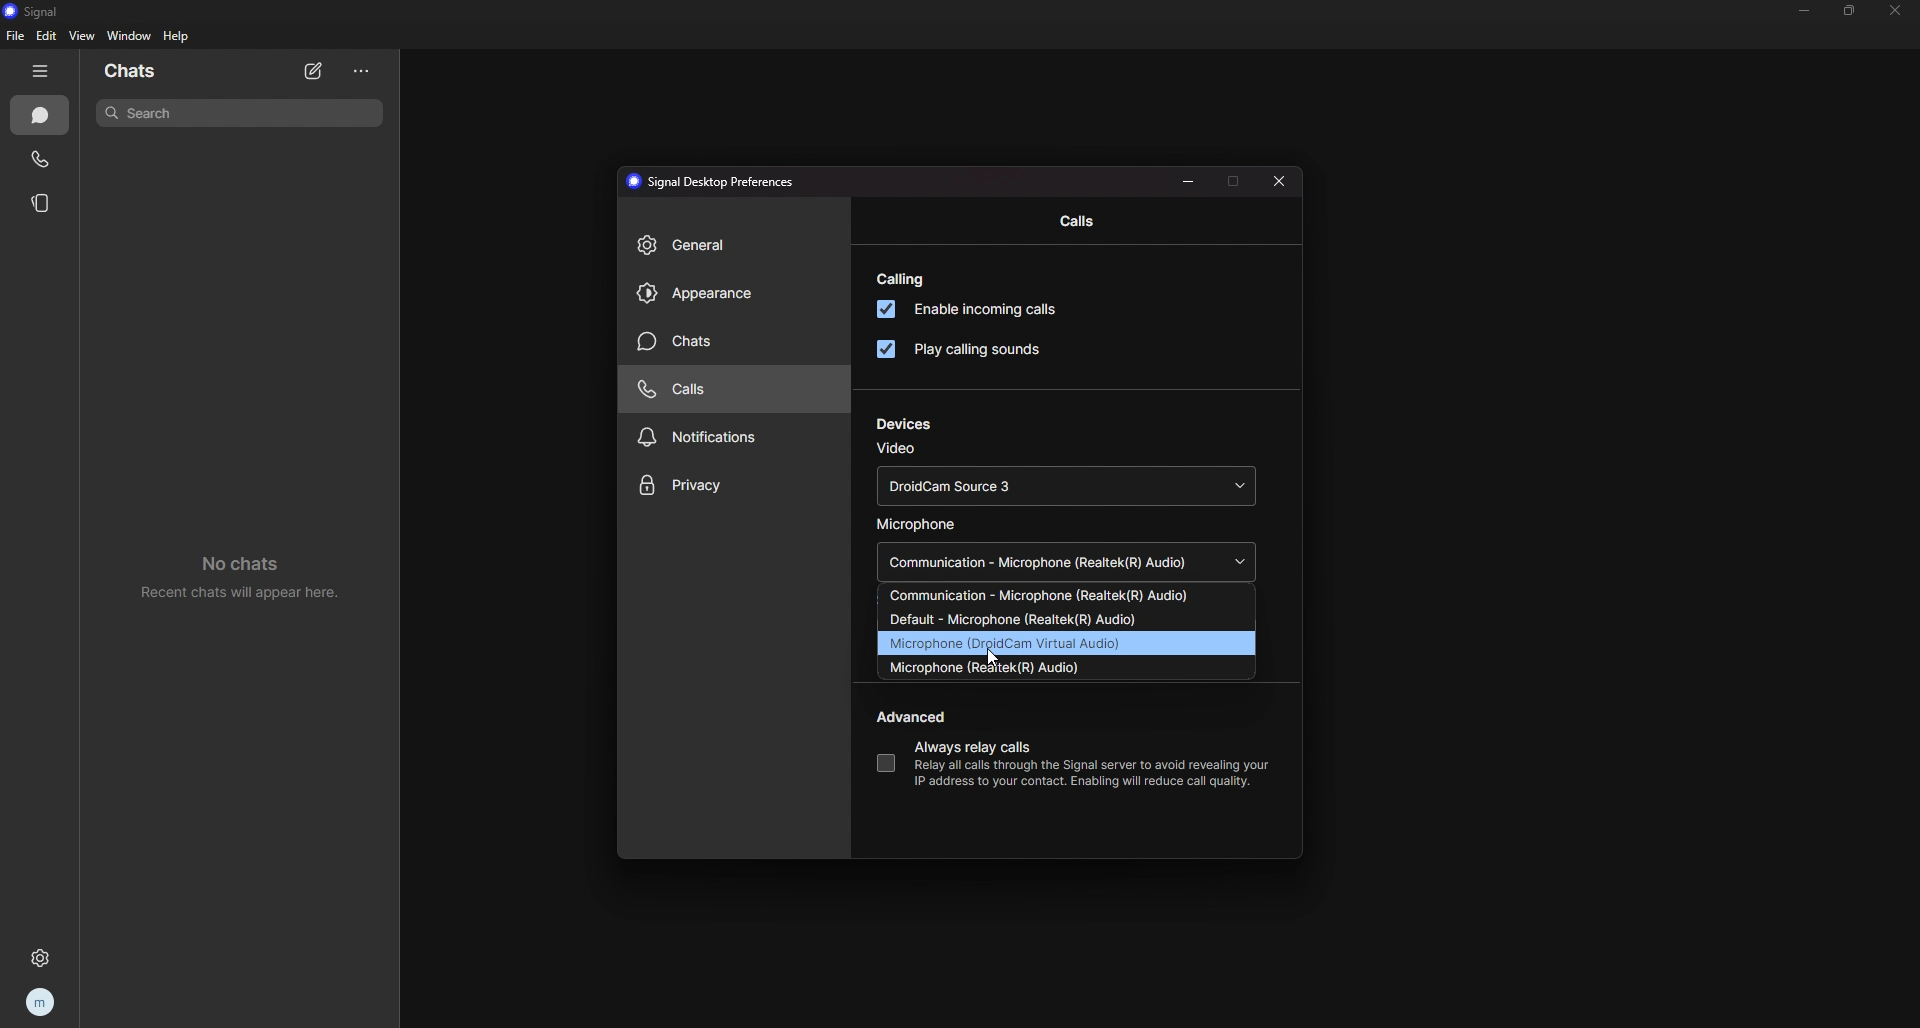  What do you see at coordinates (729, 245) in the screenshot?
I see `general` at bounding box center [729, 245].